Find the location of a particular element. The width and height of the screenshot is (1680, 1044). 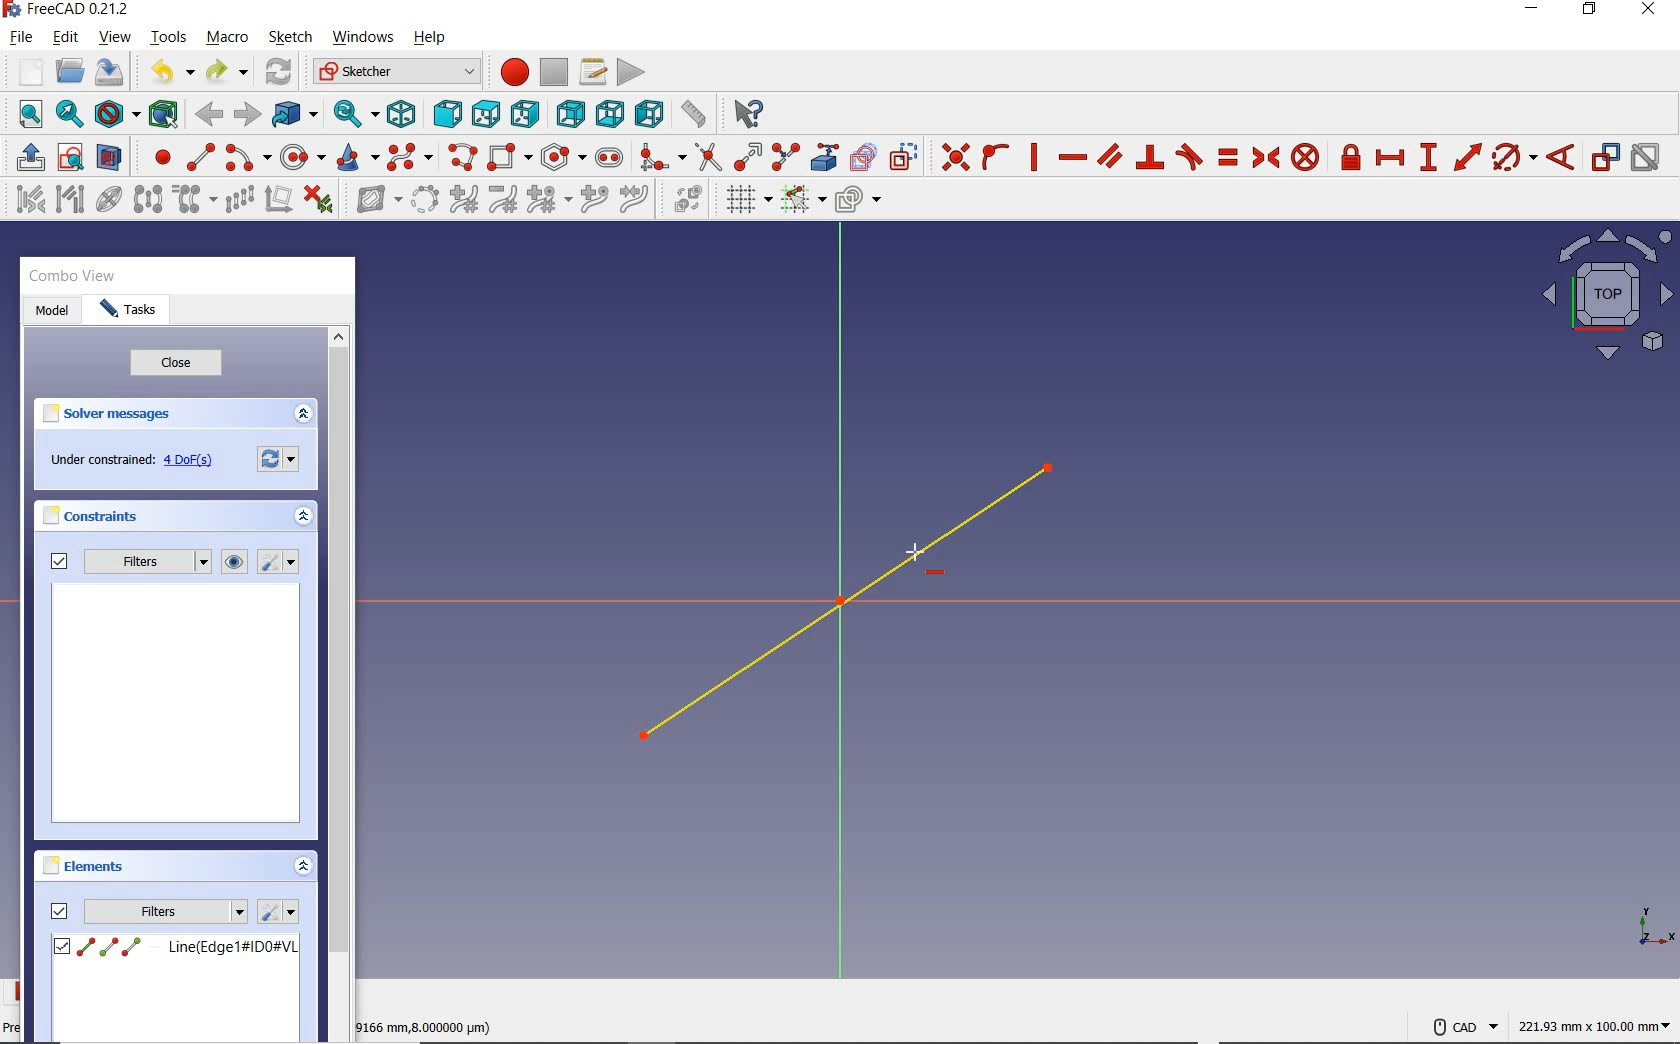

CONSTRAIN LOCK is located at coordinates (1352, 158).